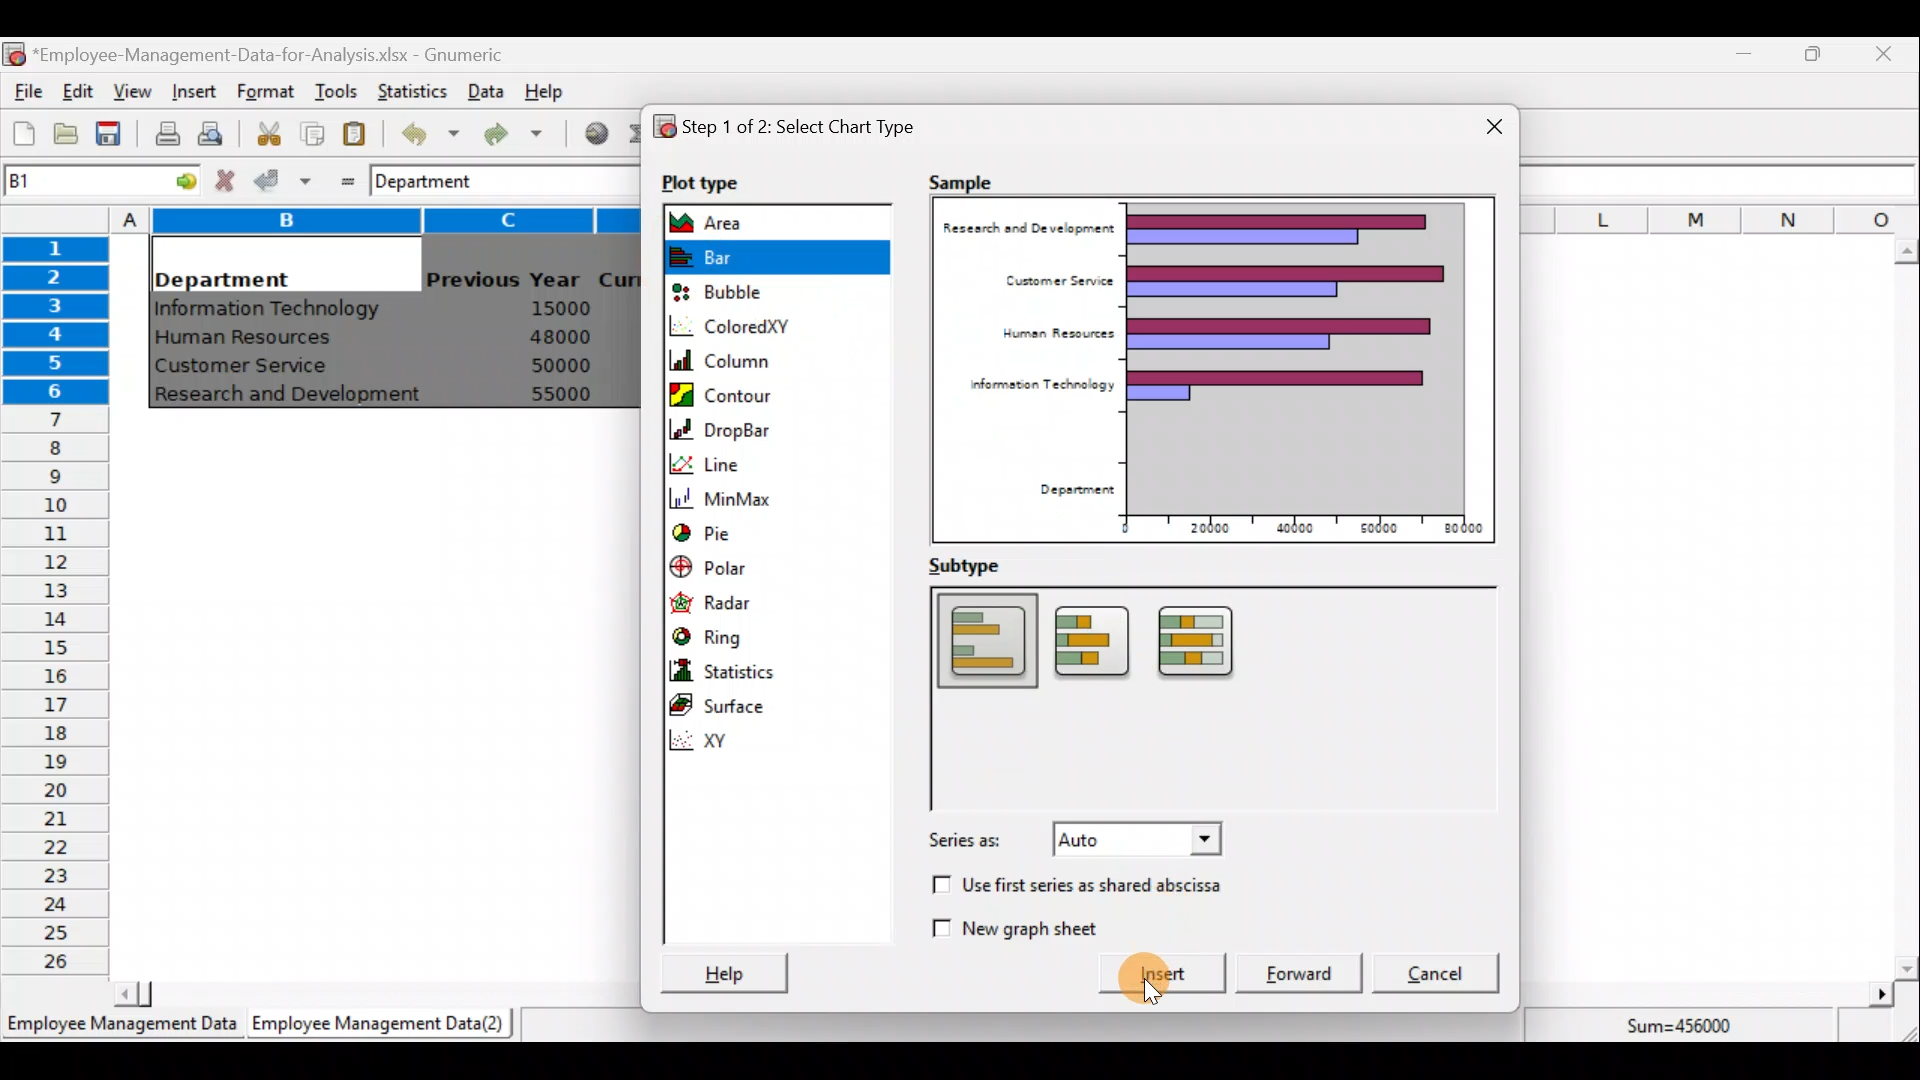 This screenshot has width=1920, height=1080. Describe the element at coordinates (311, 130) in the screenshot. I see `Copy the selection` at that location.